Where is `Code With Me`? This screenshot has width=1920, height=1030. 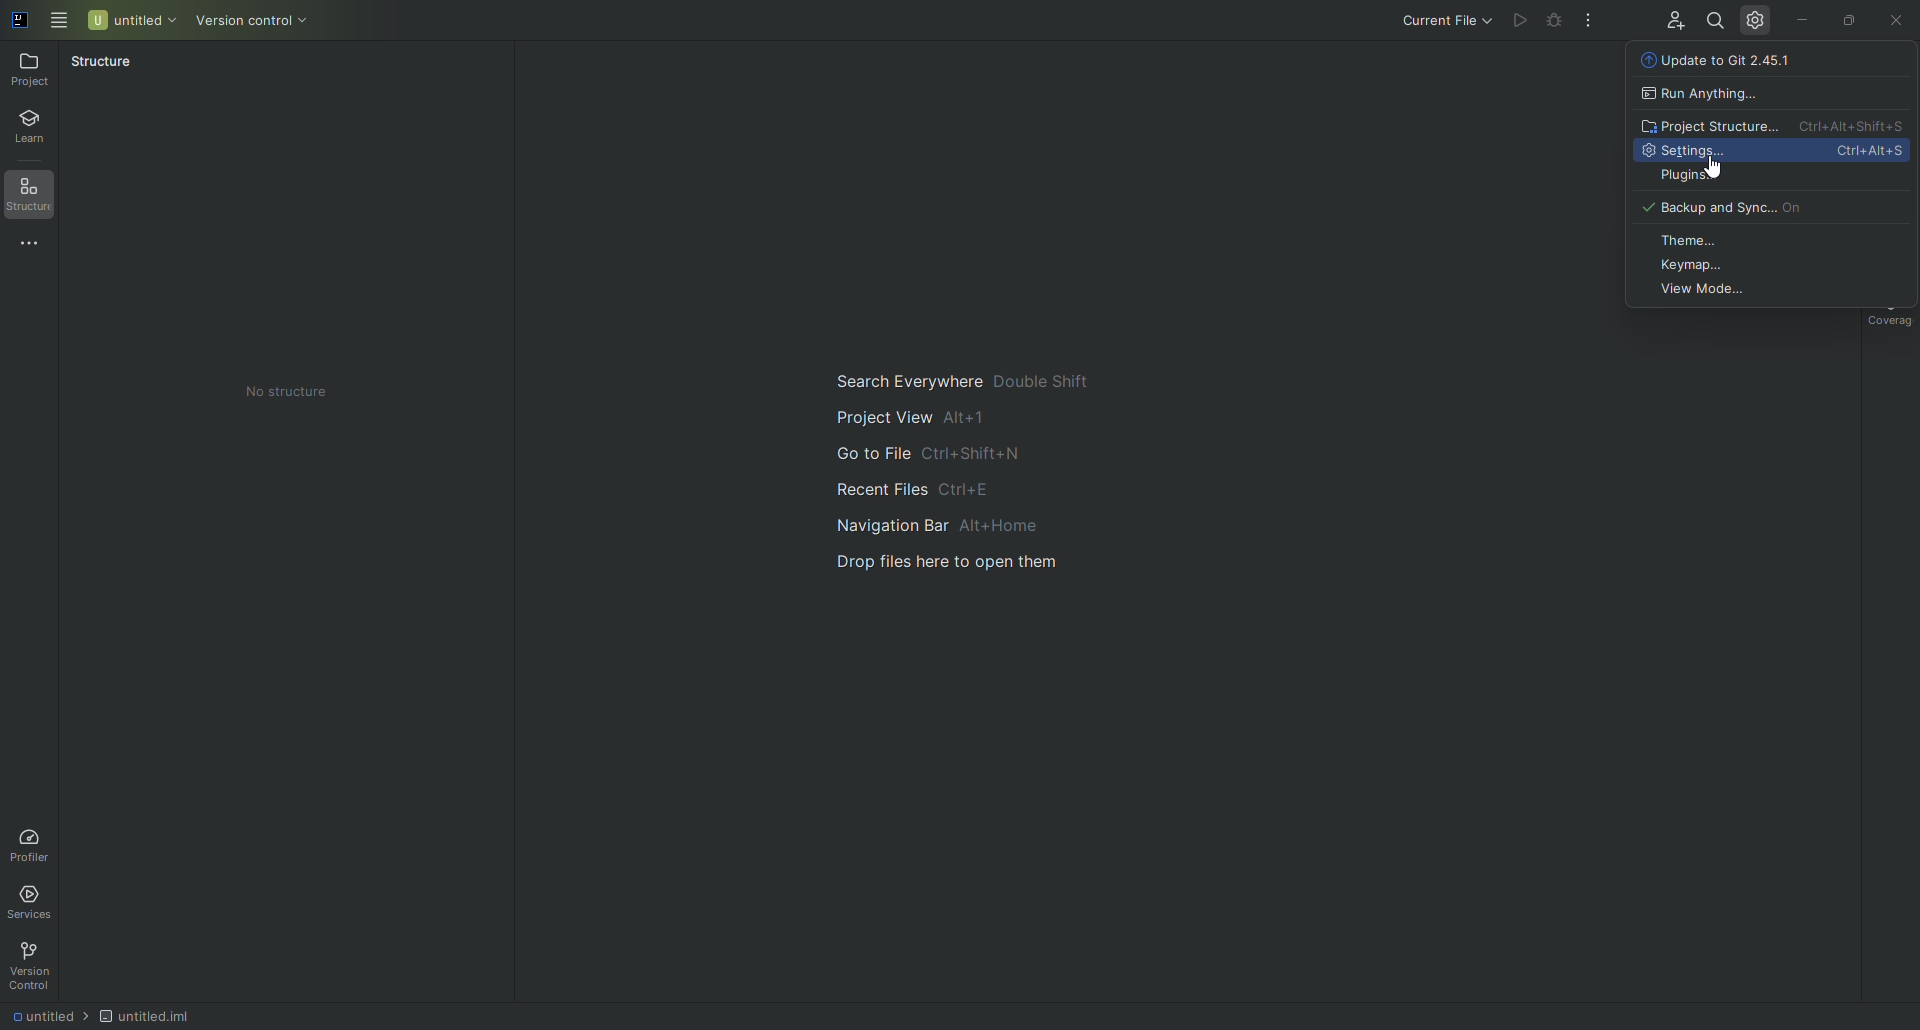 Code With Me is located at coordinates (1671, 21).